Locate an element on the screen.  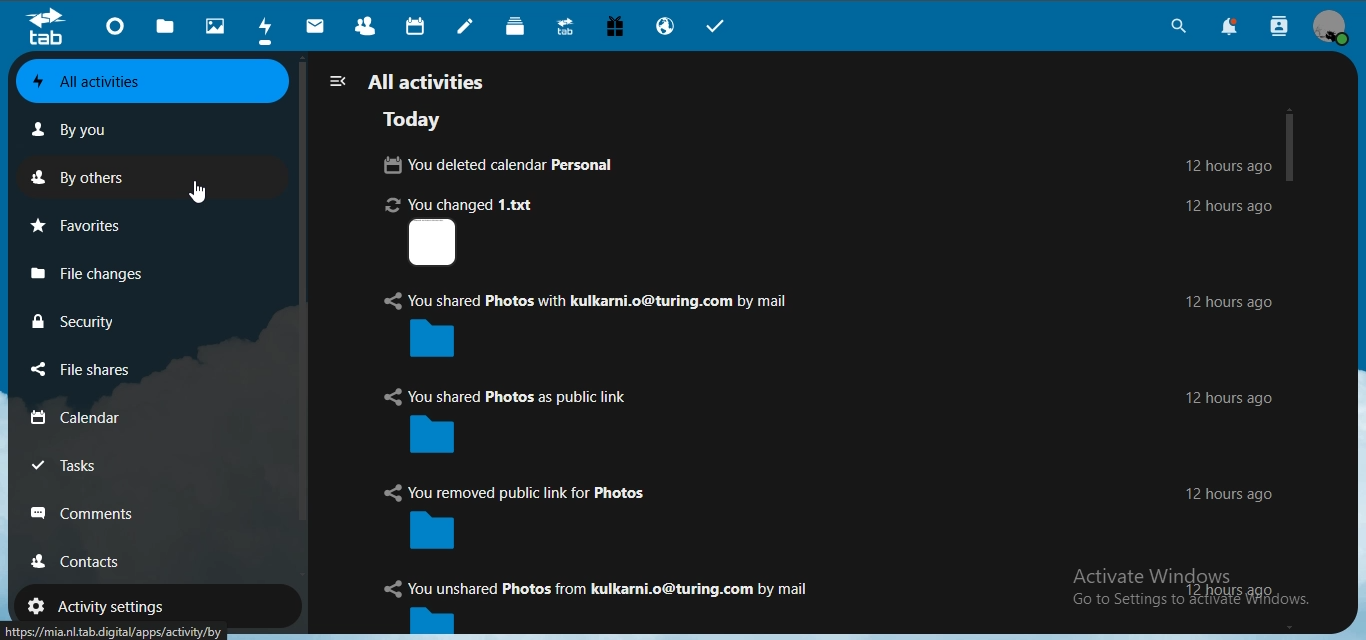
deck is located at coordinates (515, 24).